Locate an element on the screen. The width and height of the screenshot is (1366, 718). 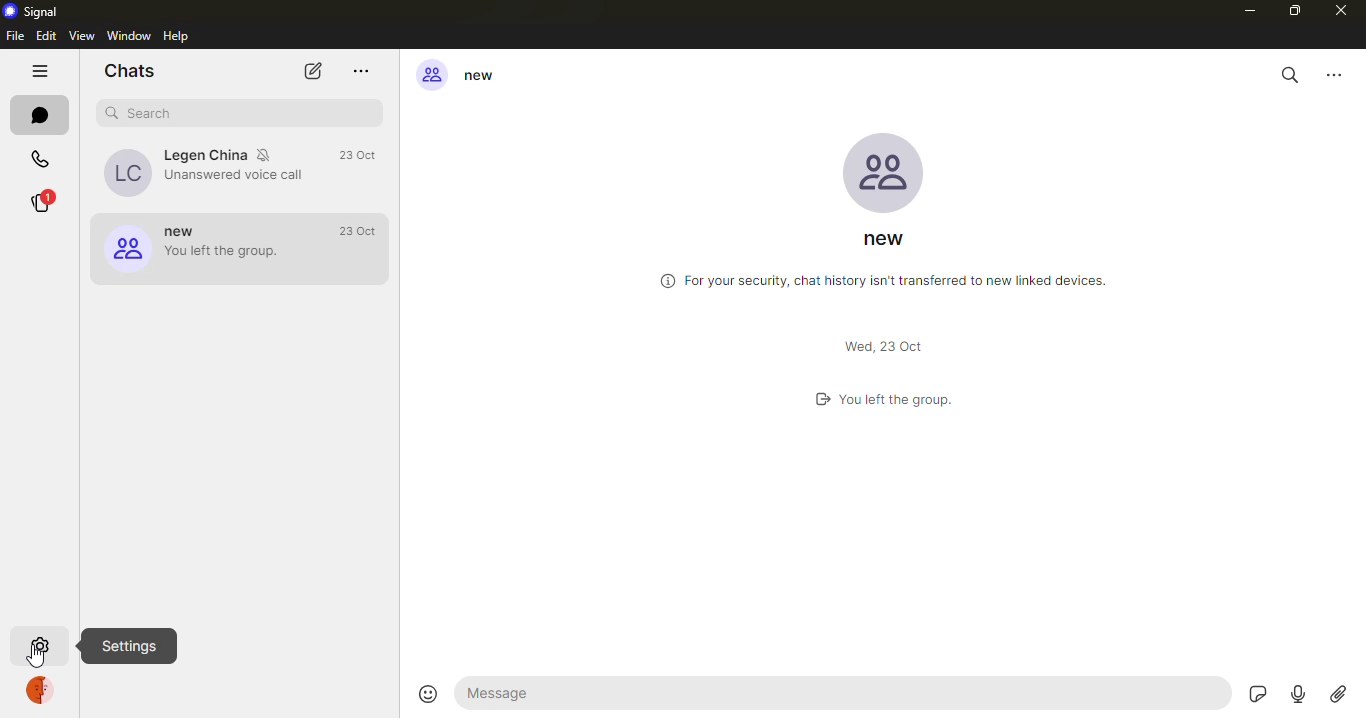
view is located at coordinates (84, 35).